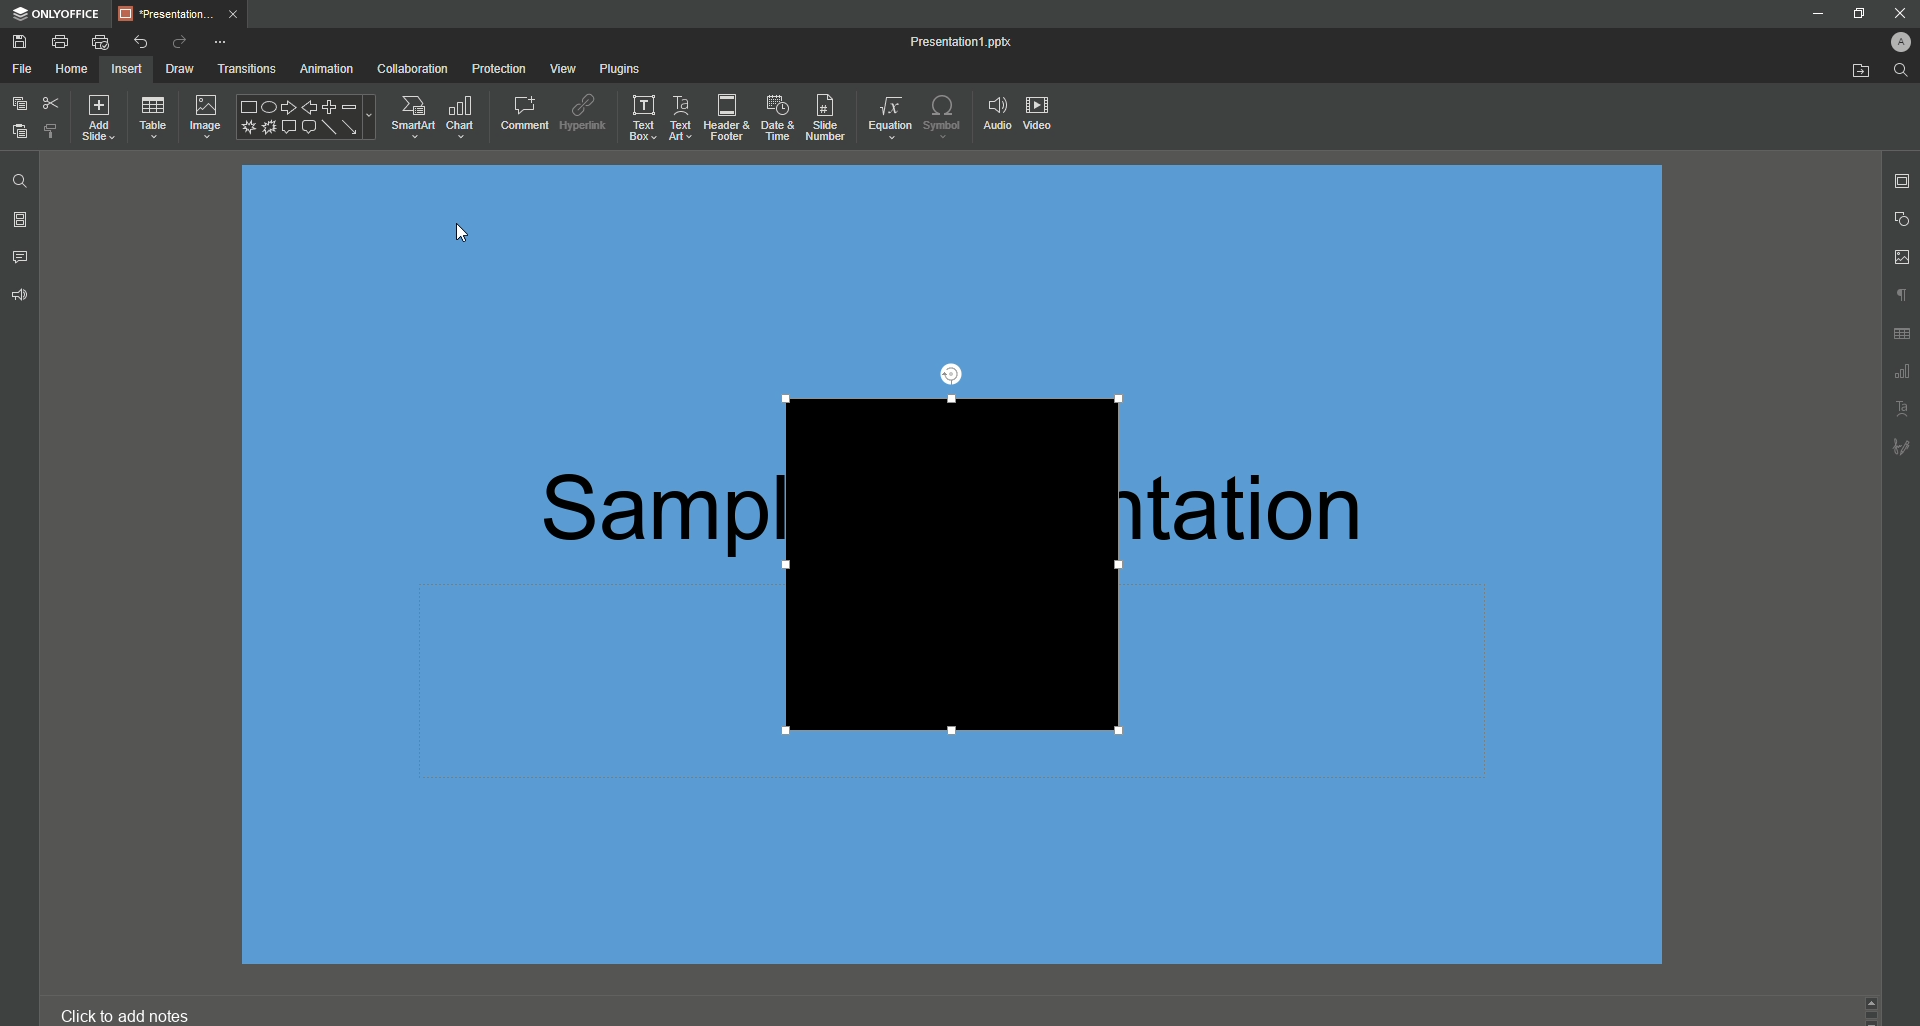 Image resolution: width=1920 pixels, height=1026 pixels. Describe the element at coordinates (1901, 446) in the screenshot. I see `Signature` at that location.